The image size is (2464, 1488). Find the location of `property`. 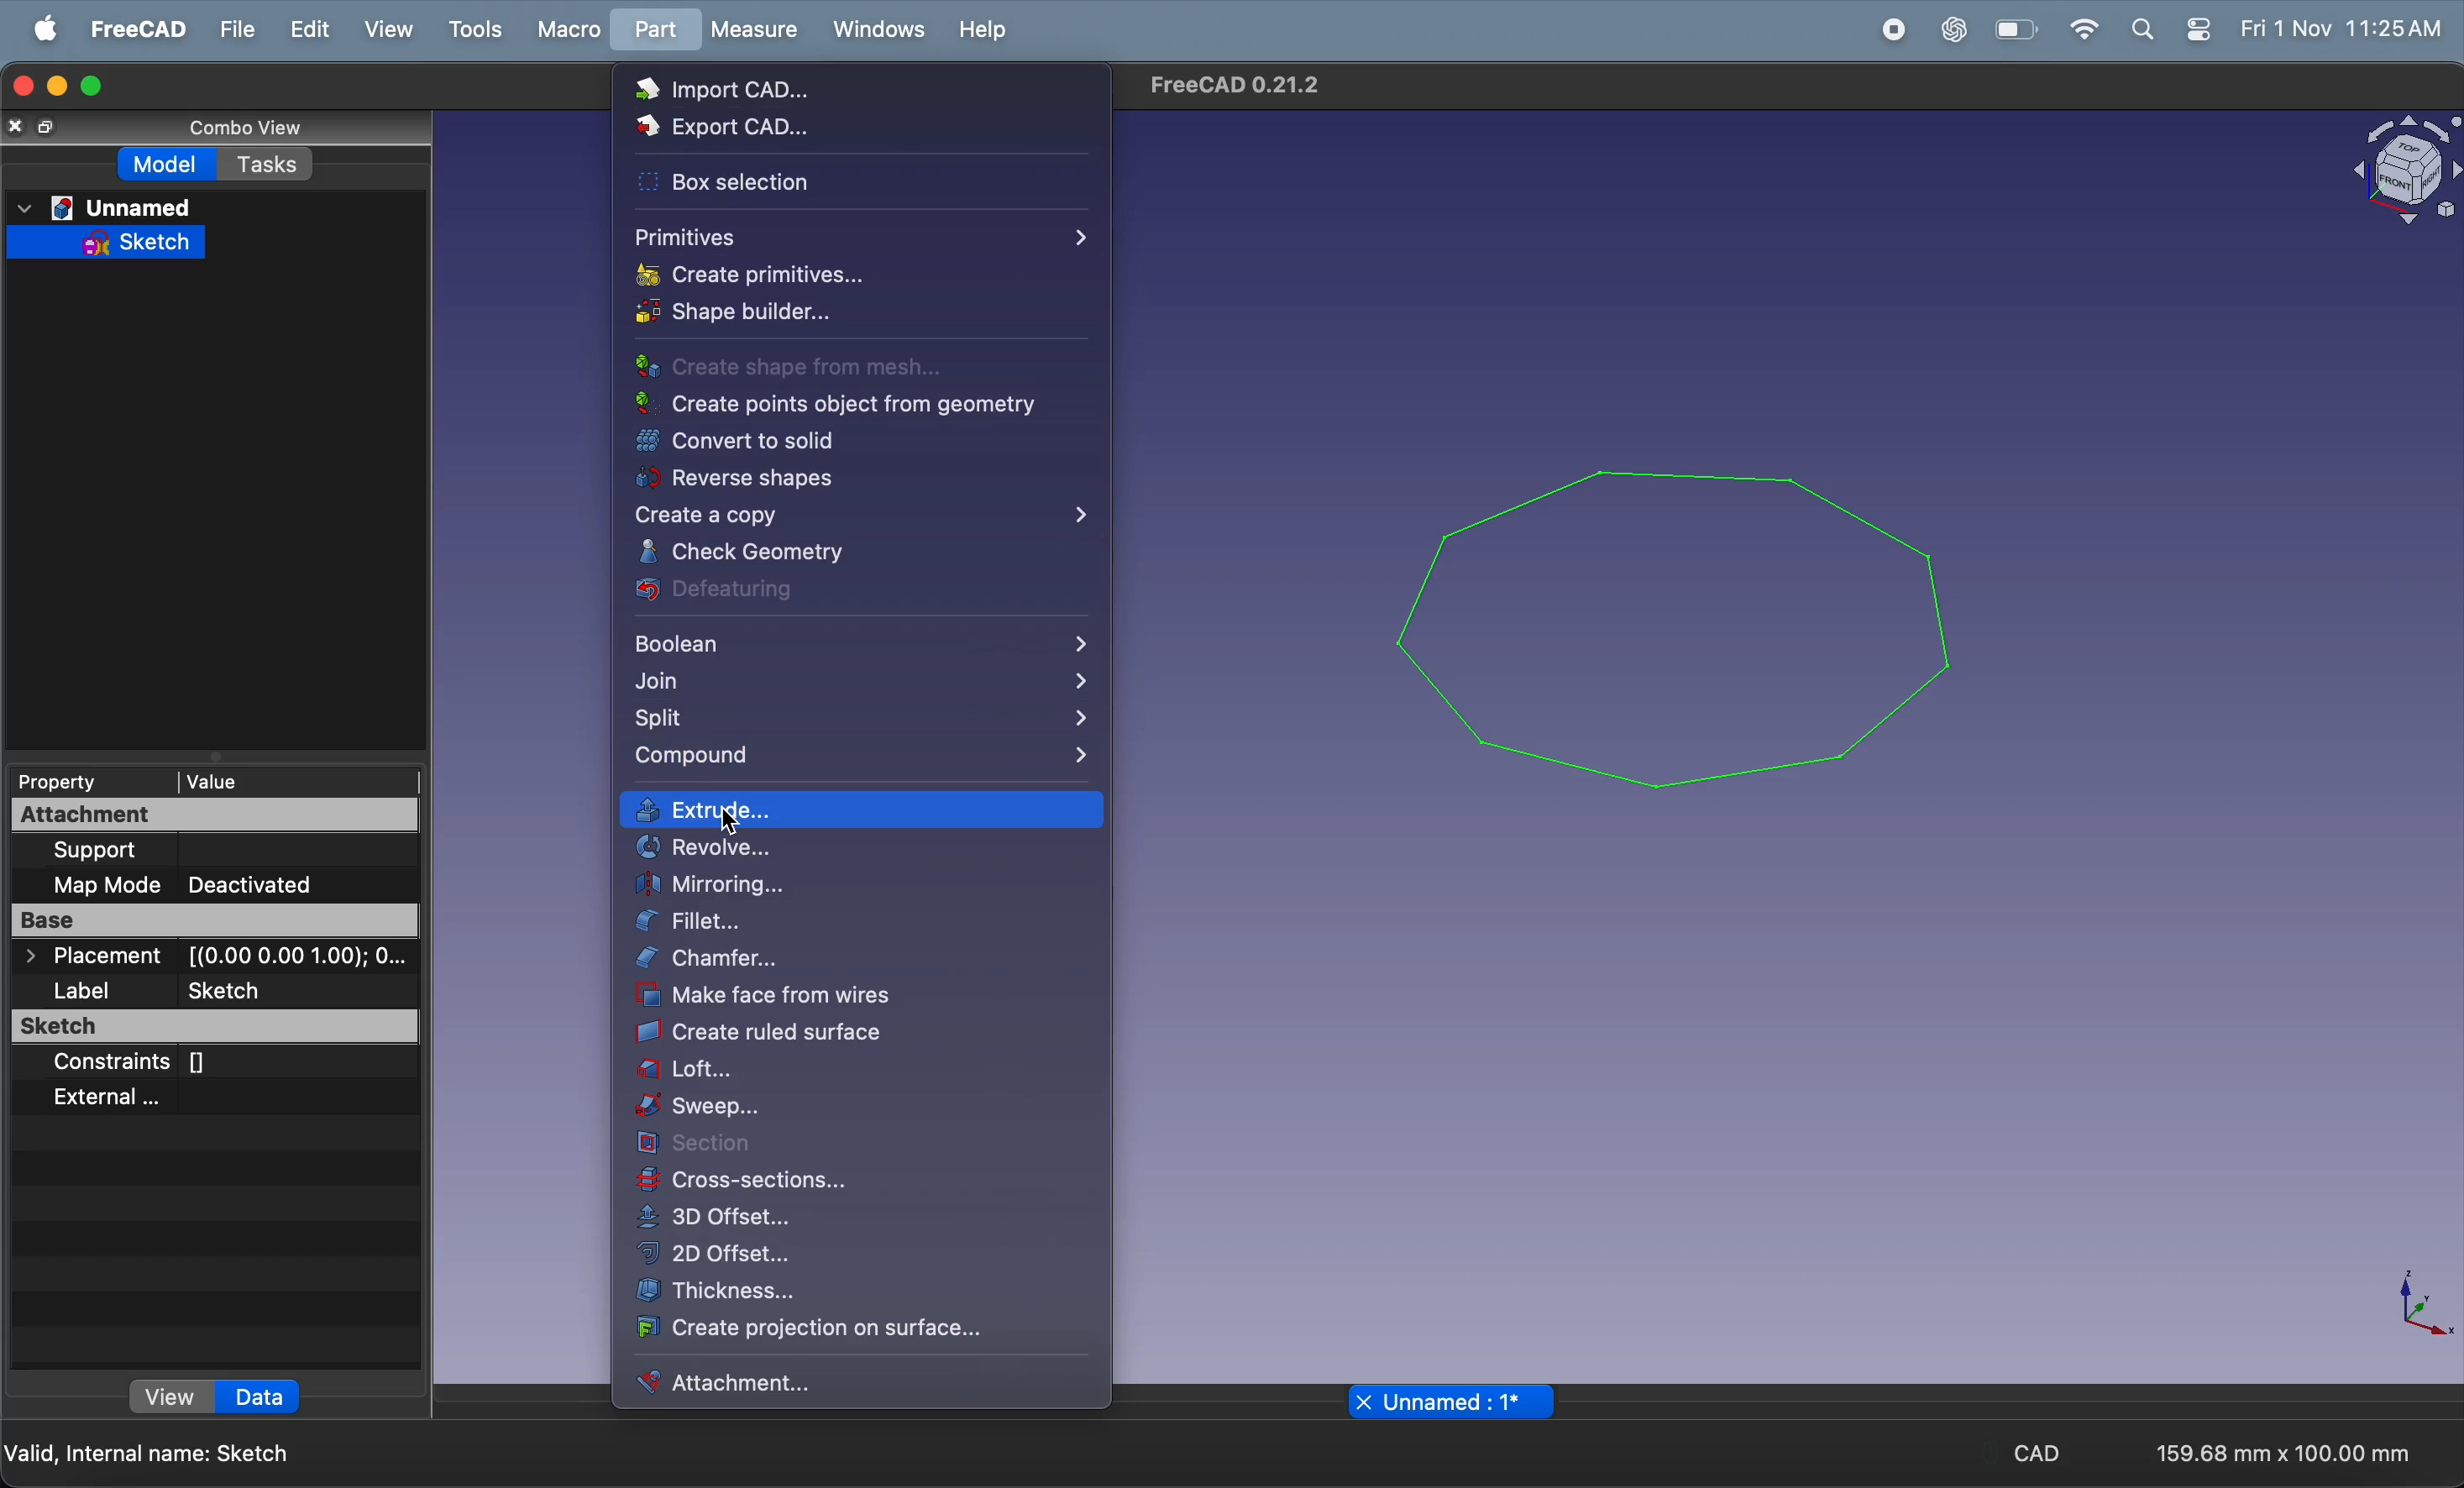

property is located at coordinates (82, 784).